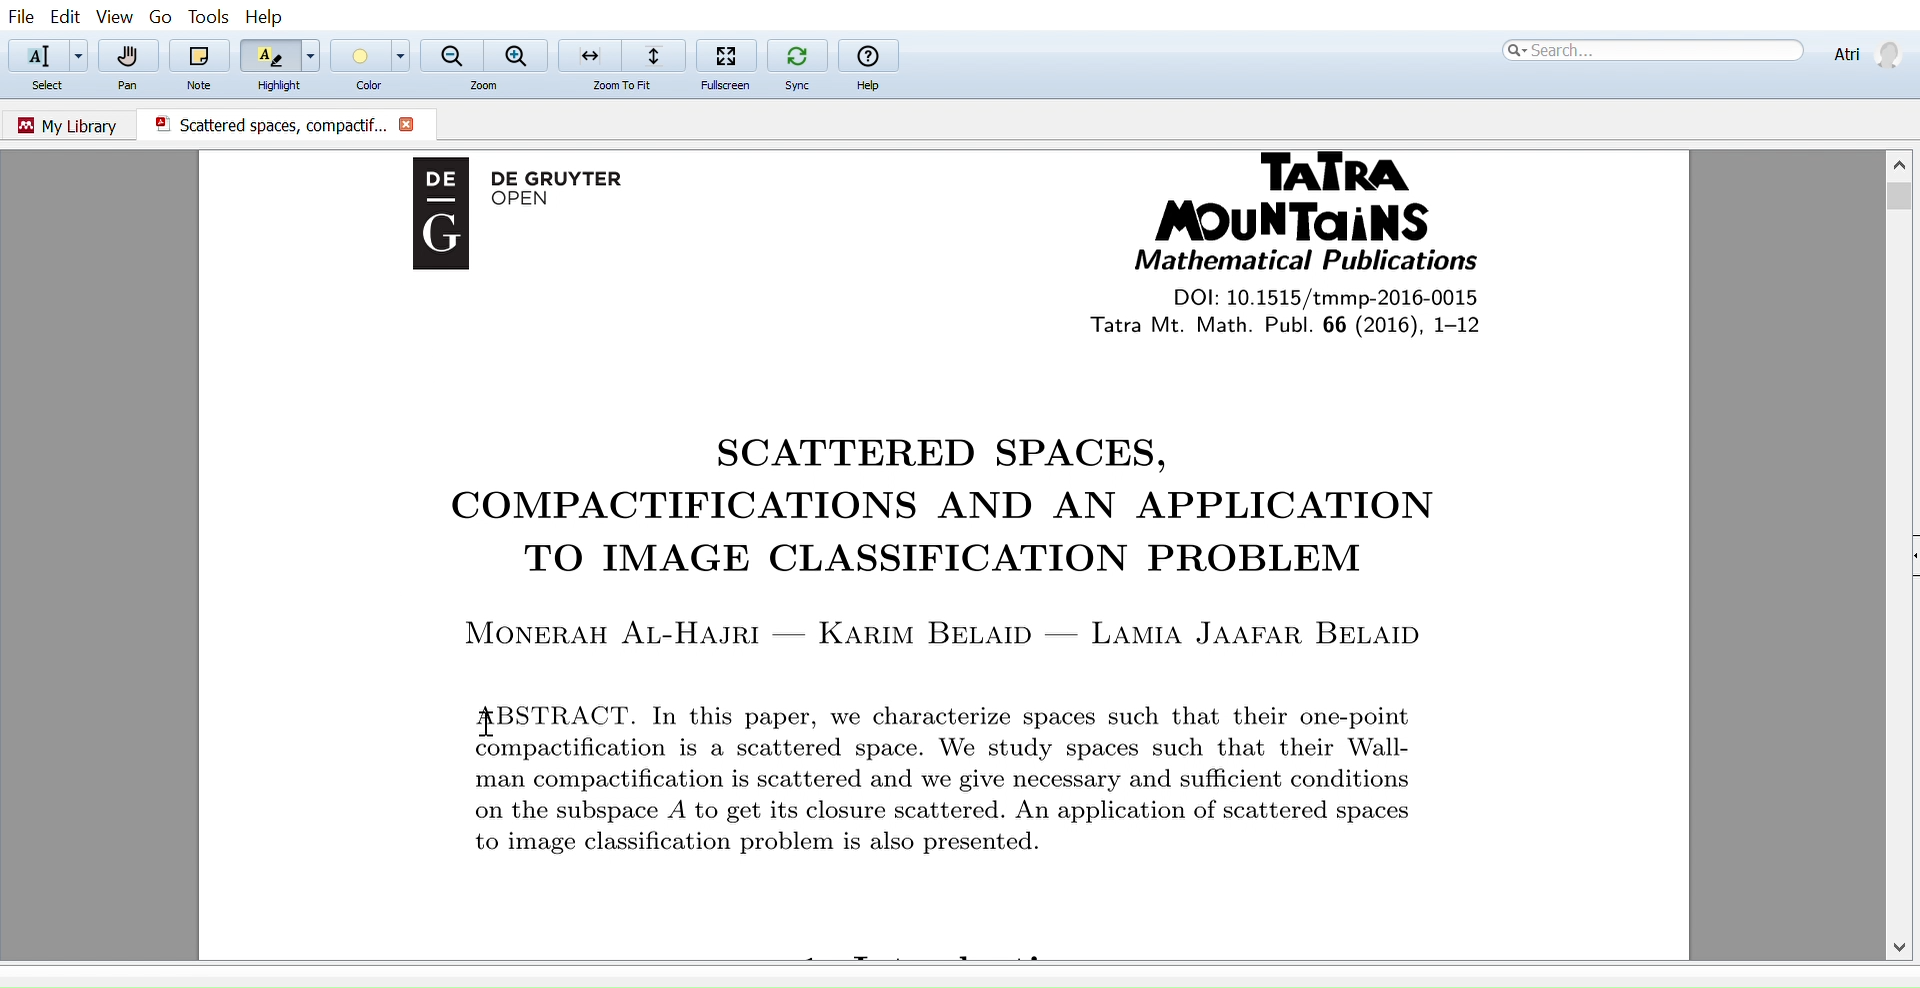 This screenshot has height=988, width=1920. I want to click on Logo, so click(433, 227).